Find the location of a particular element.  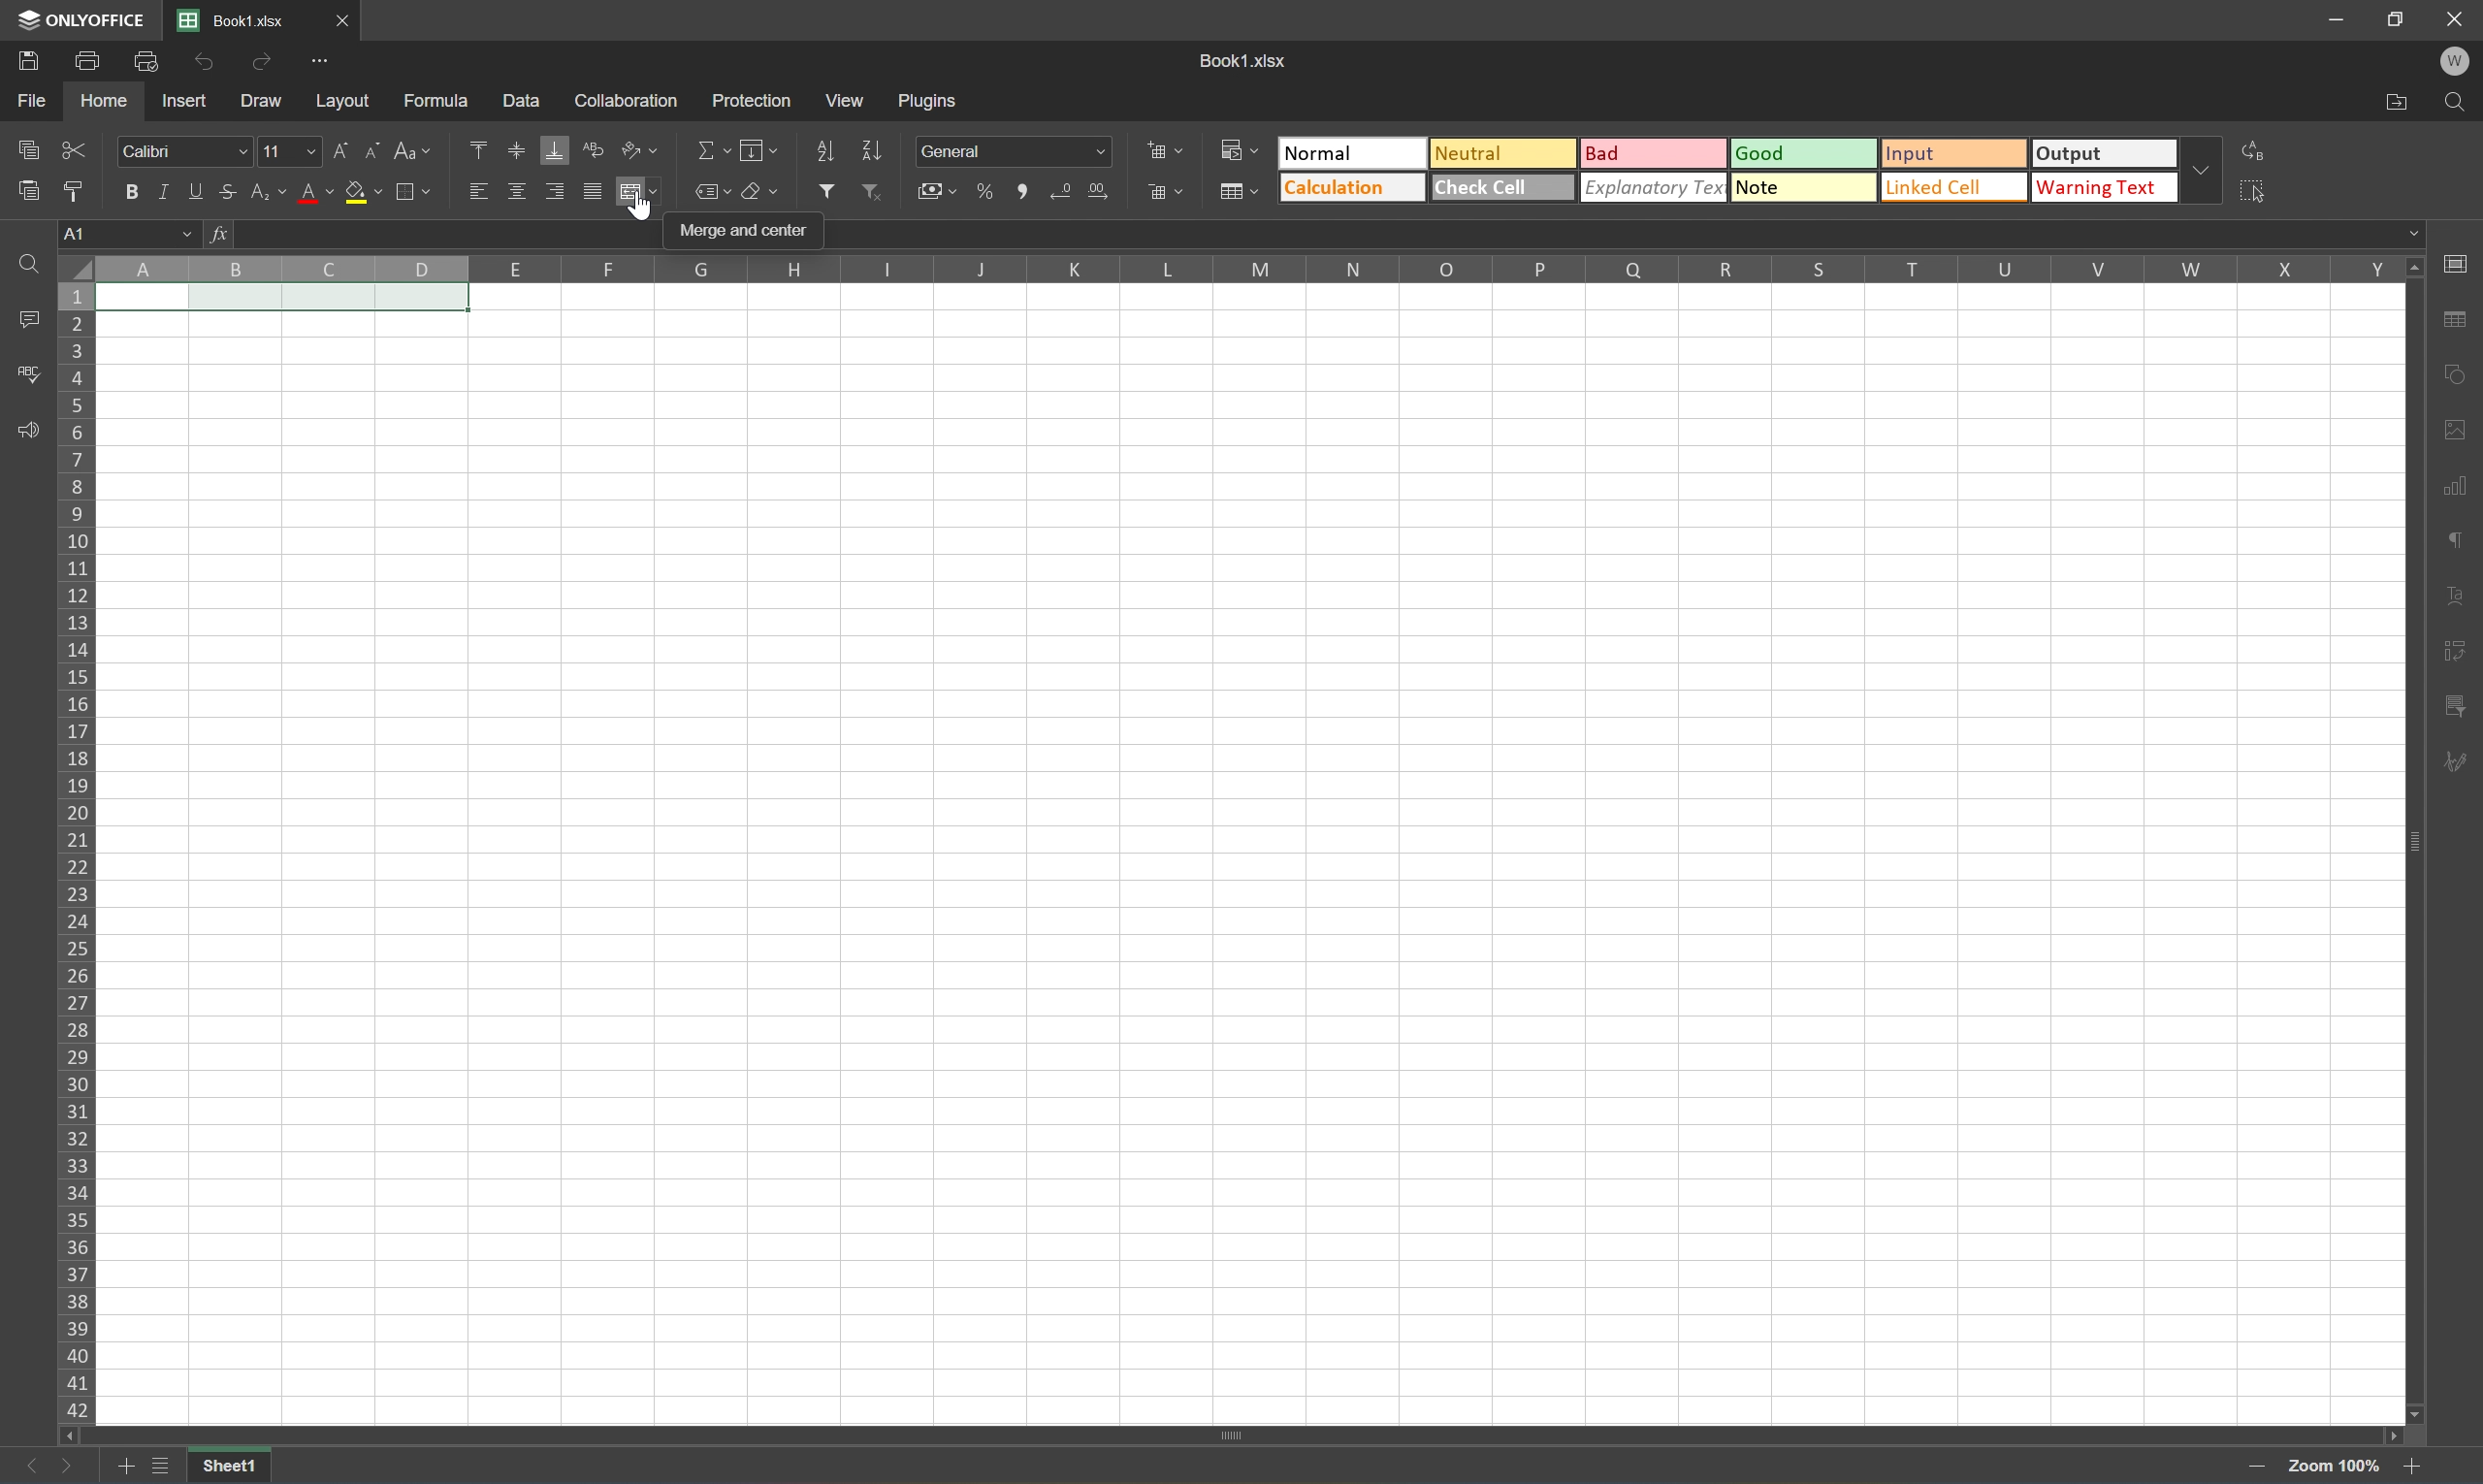

Scroll bar is located at coordinates (2409, 843).